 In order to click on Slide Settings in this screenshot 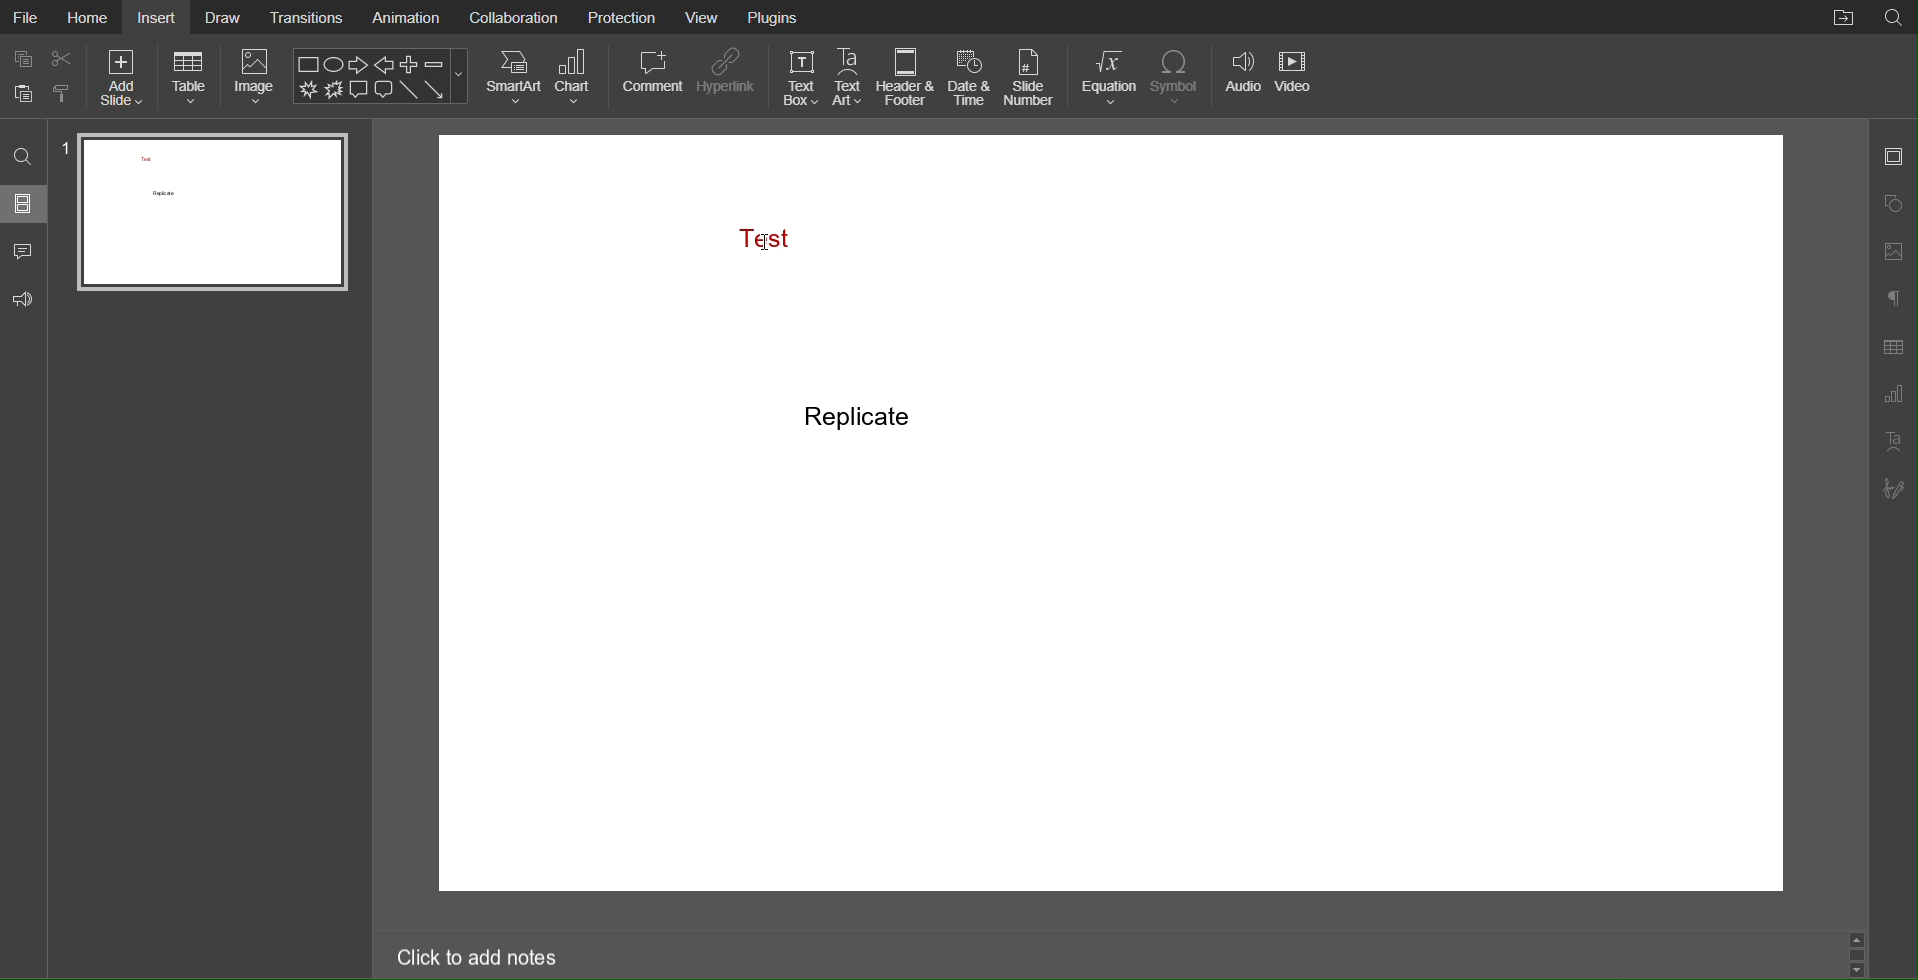, I will do `click(1894, 155)`.